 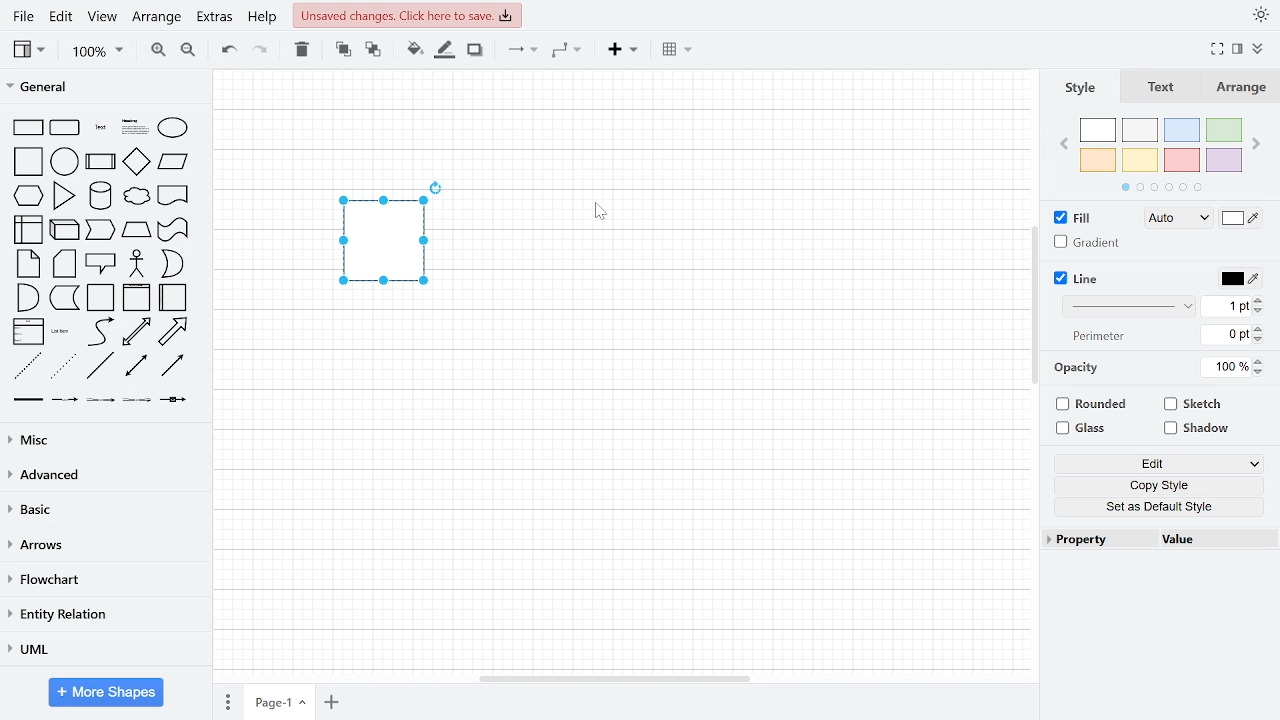 What do you see at coordinates (64, 230) in the screenshot?
I see `cube` at bounding box center [64, 230].